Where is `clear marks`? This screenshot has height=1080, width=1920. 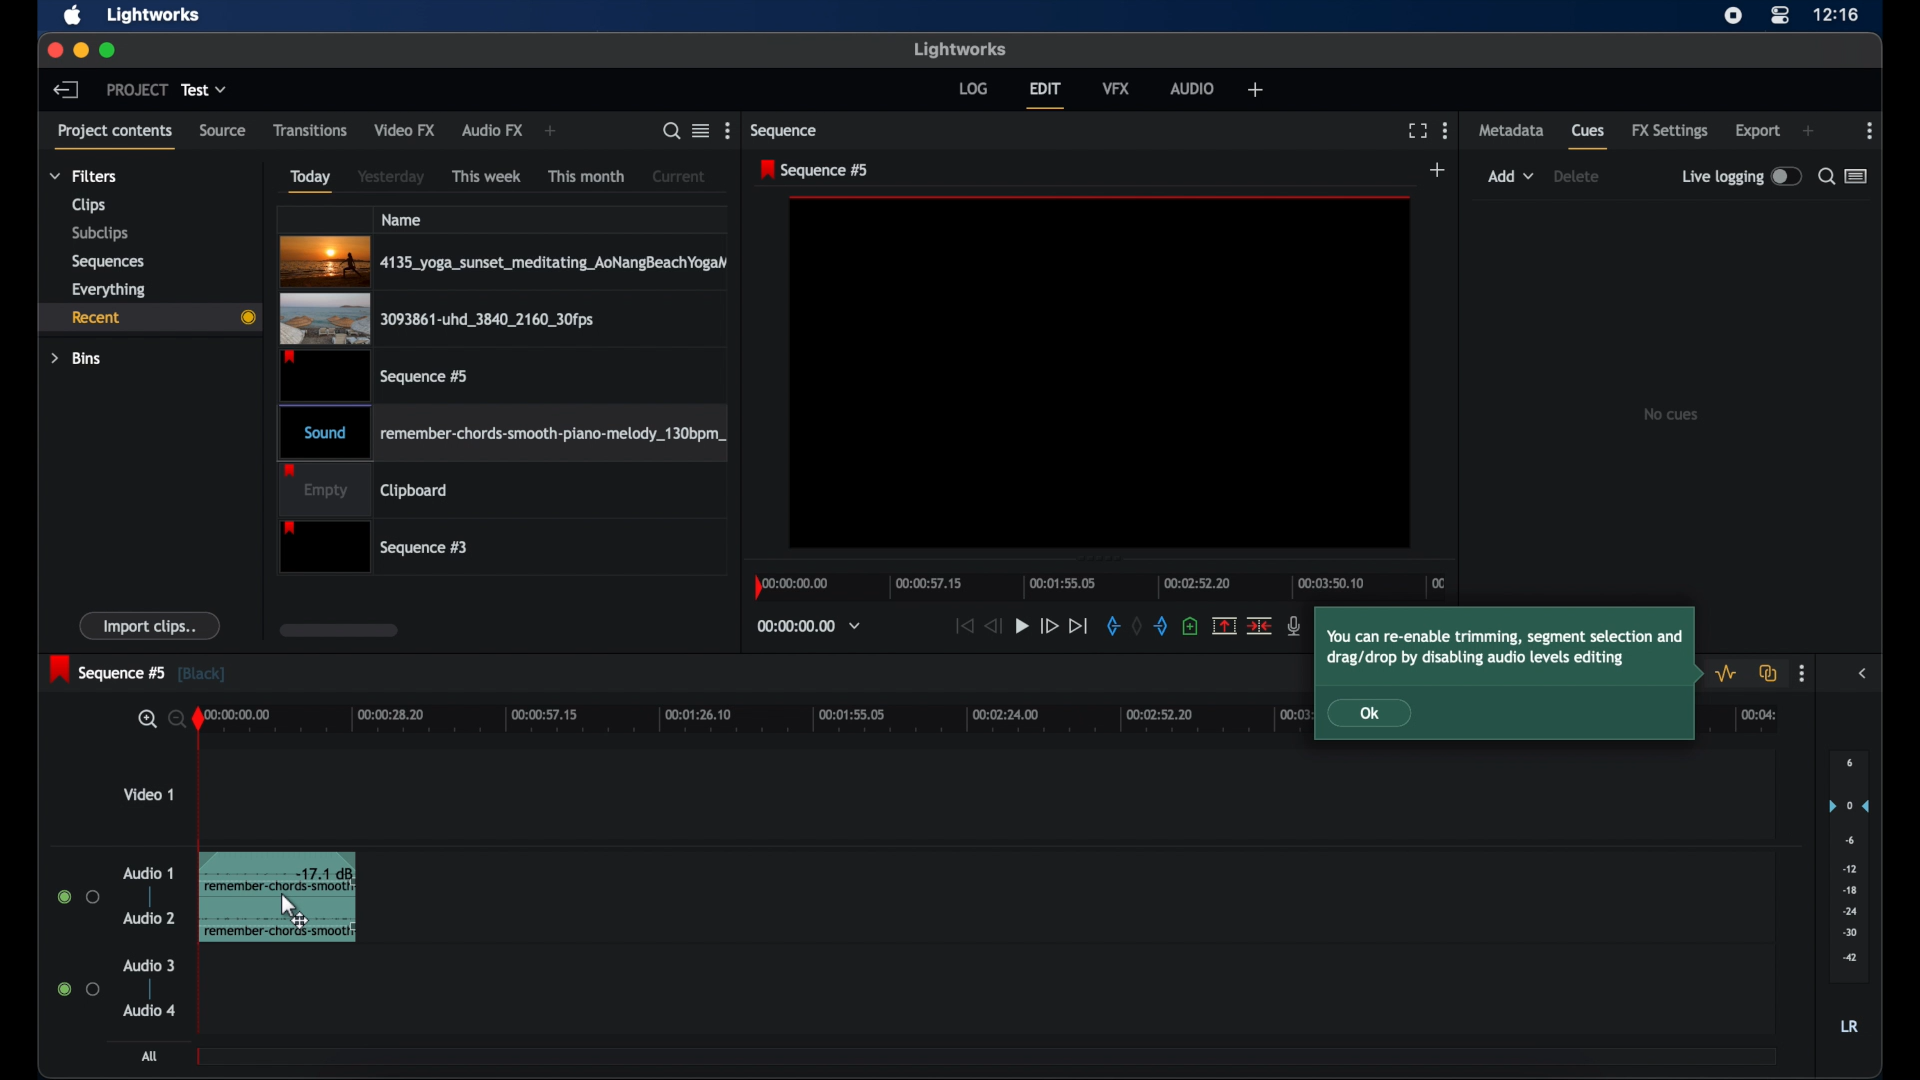 clear marks is located at coordinates (1135, 627).